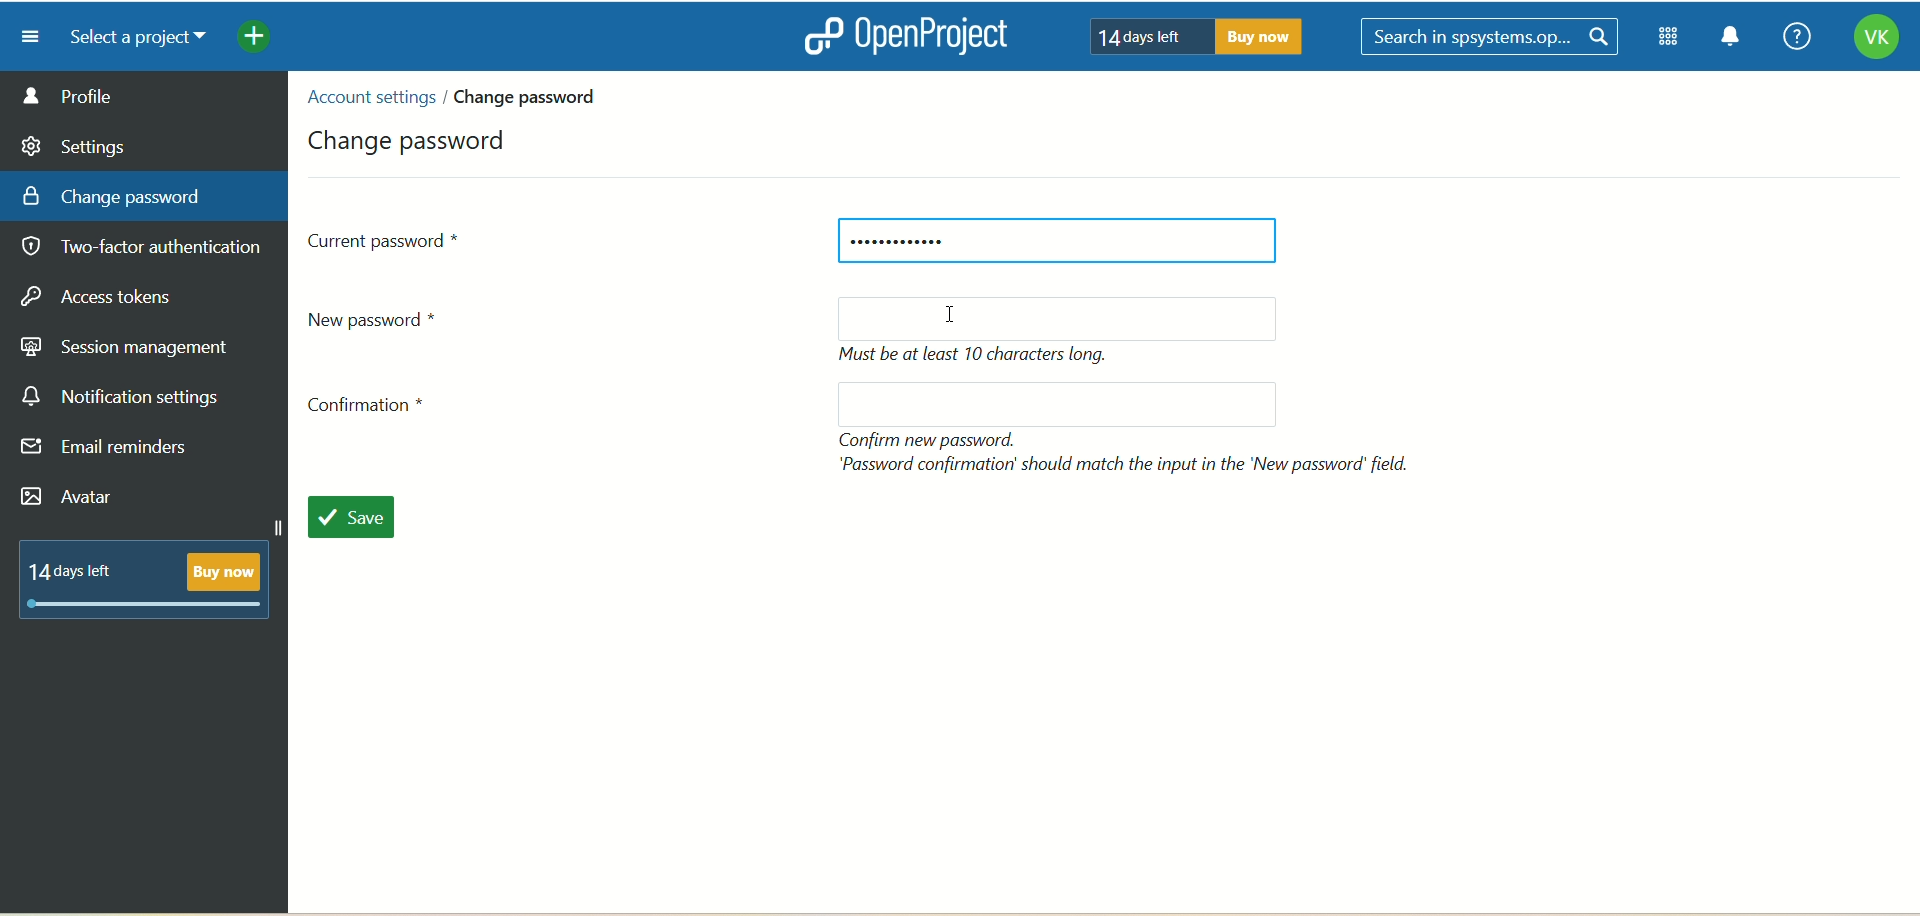 The image size is (1920, 916). I want to click on current password, so click(1055, 242).